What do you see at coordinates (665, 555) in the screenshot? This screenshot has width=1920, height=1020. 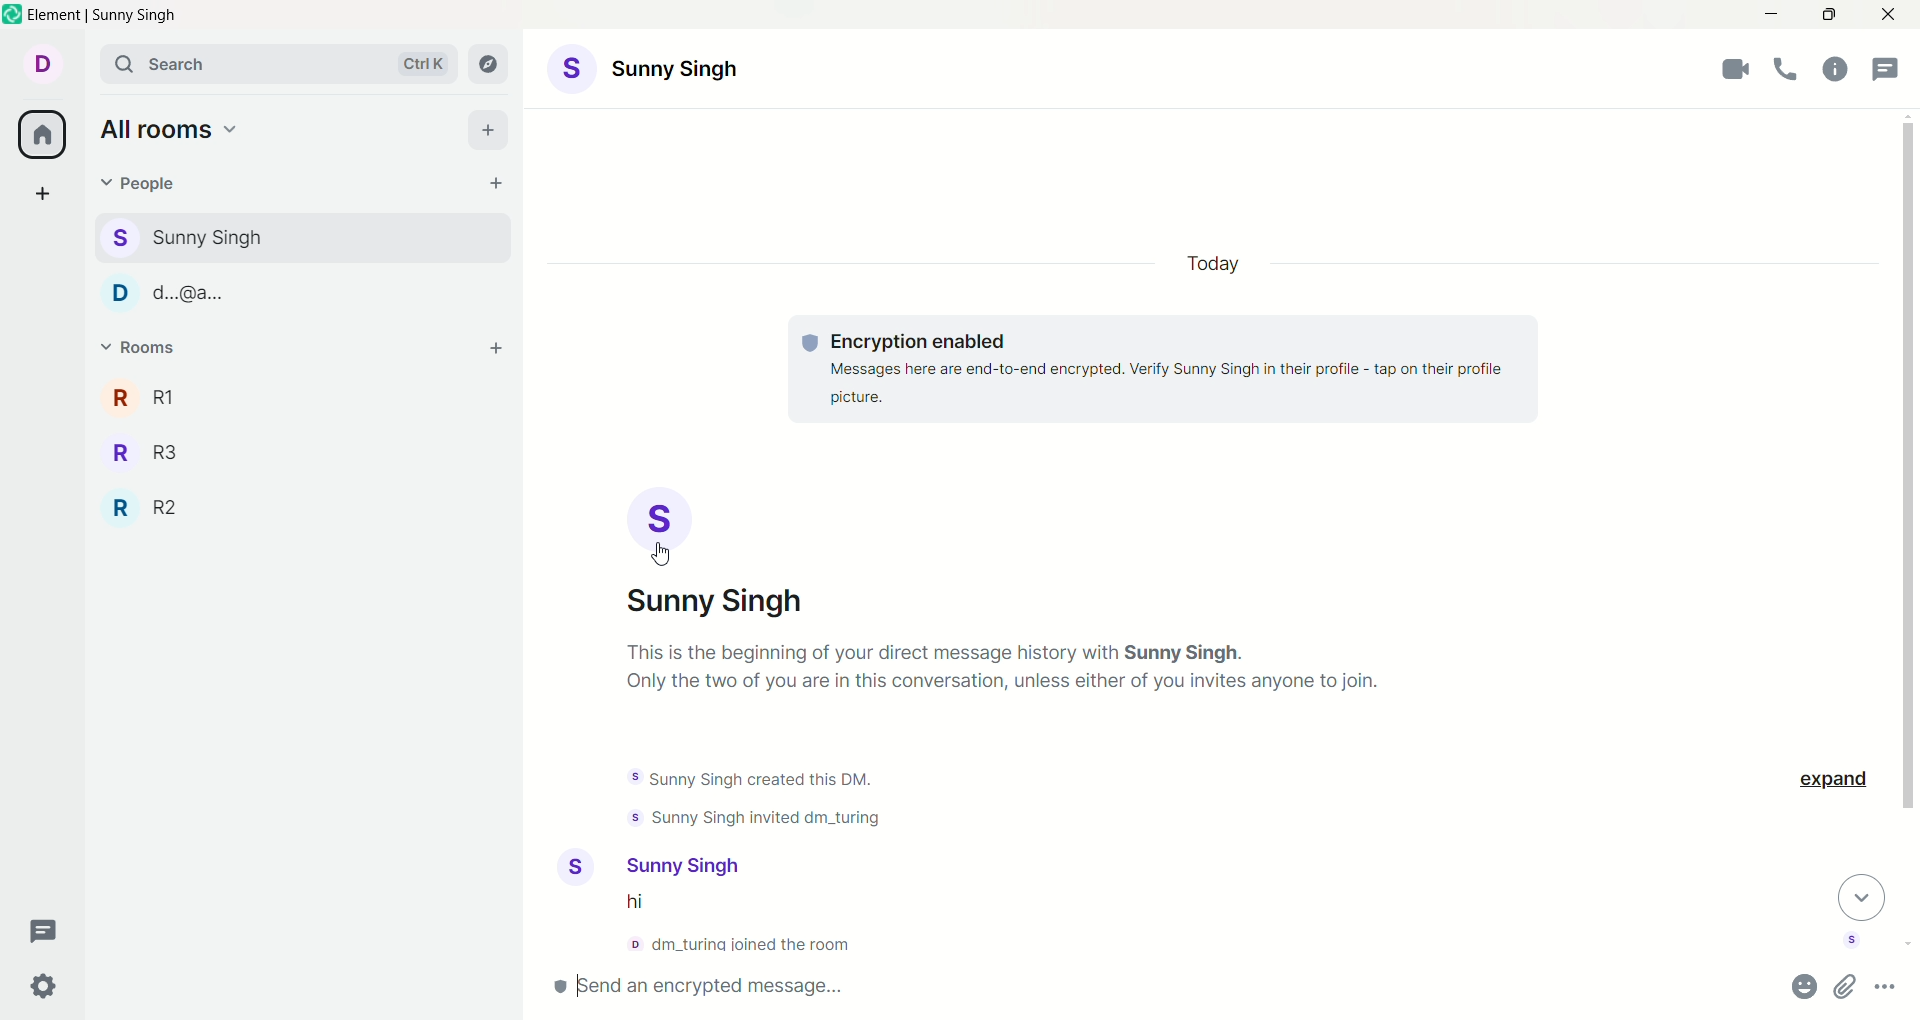 I see `cursor` at bounding box center [665, 555].